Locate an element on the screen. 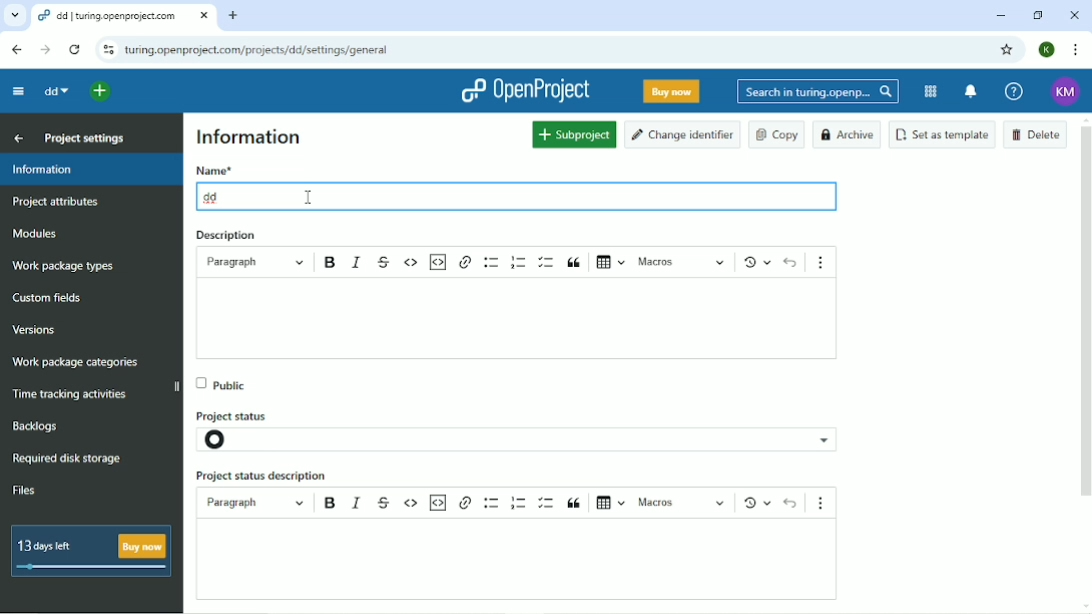  Macros is located at coordinates (680, 262).